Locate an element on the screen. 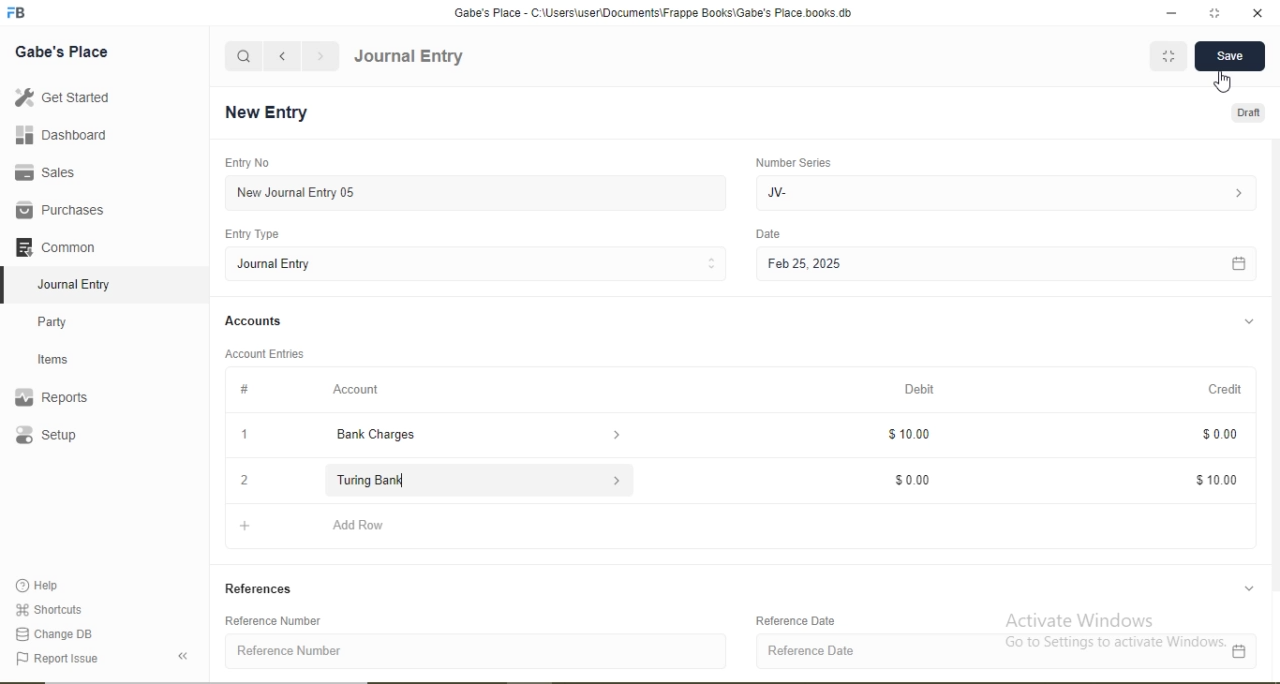  Items is located at coordinates (65, 359).